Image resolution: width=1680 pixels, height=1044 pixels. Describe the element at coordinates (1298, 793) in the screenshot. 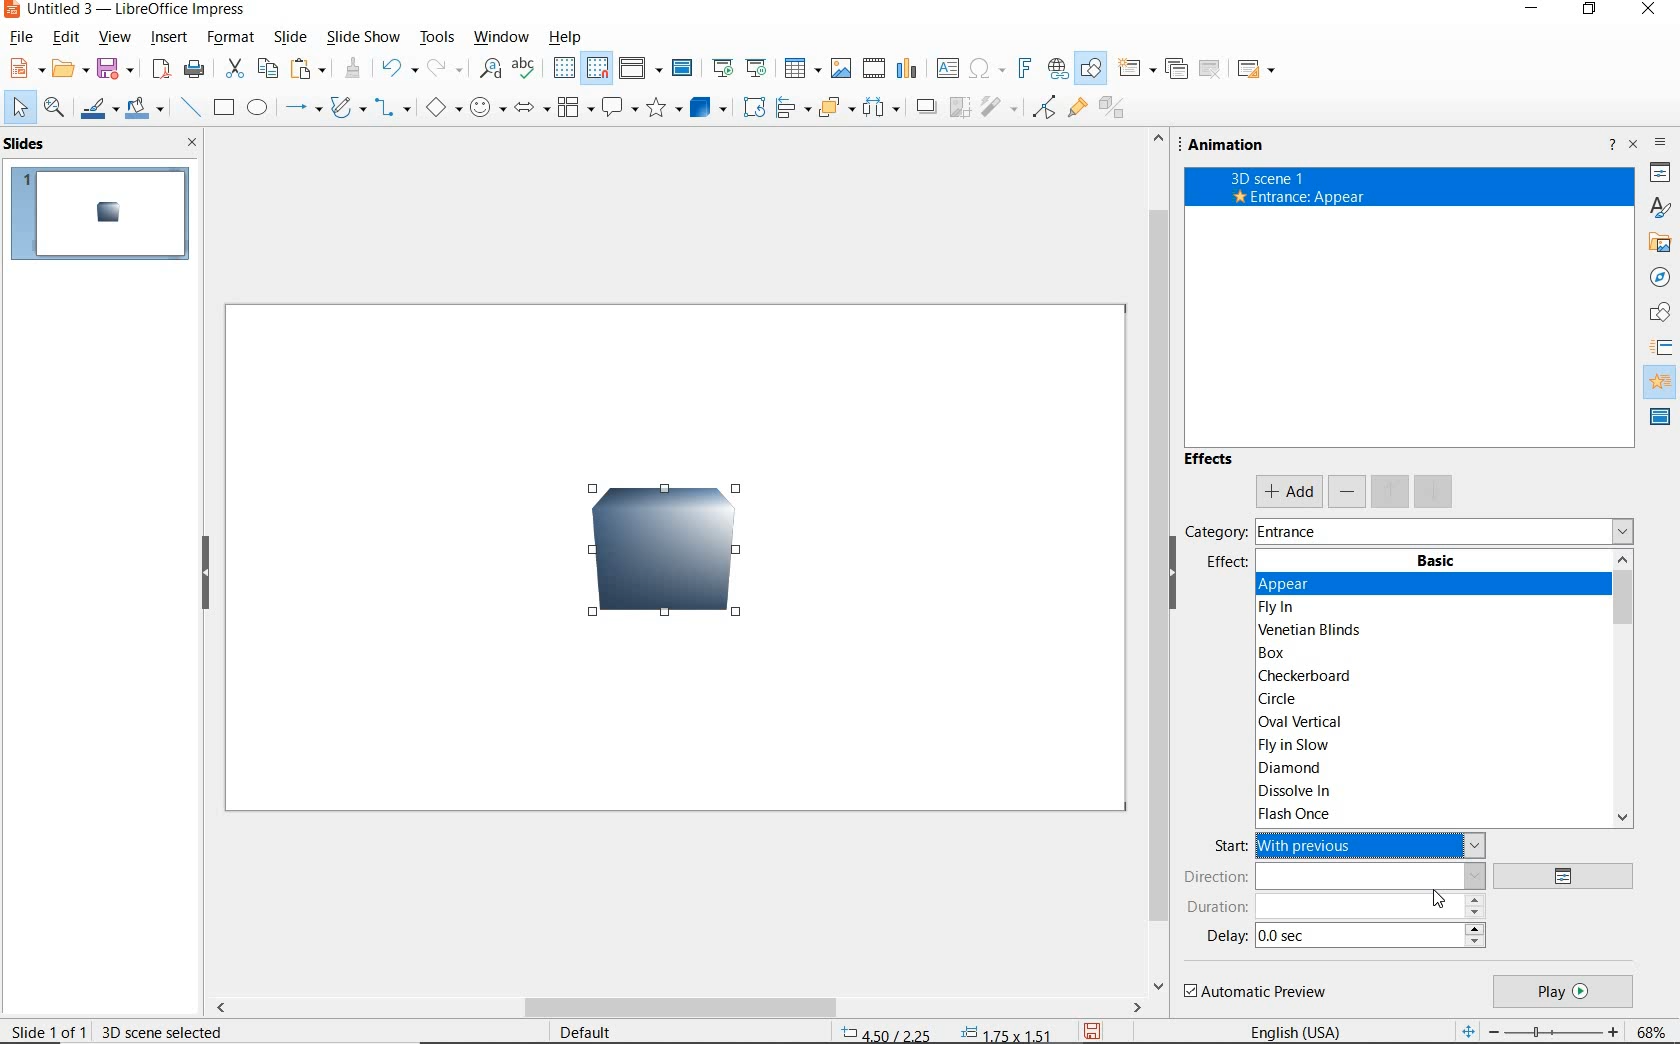

I see `DISSOLVE IN` at that location.